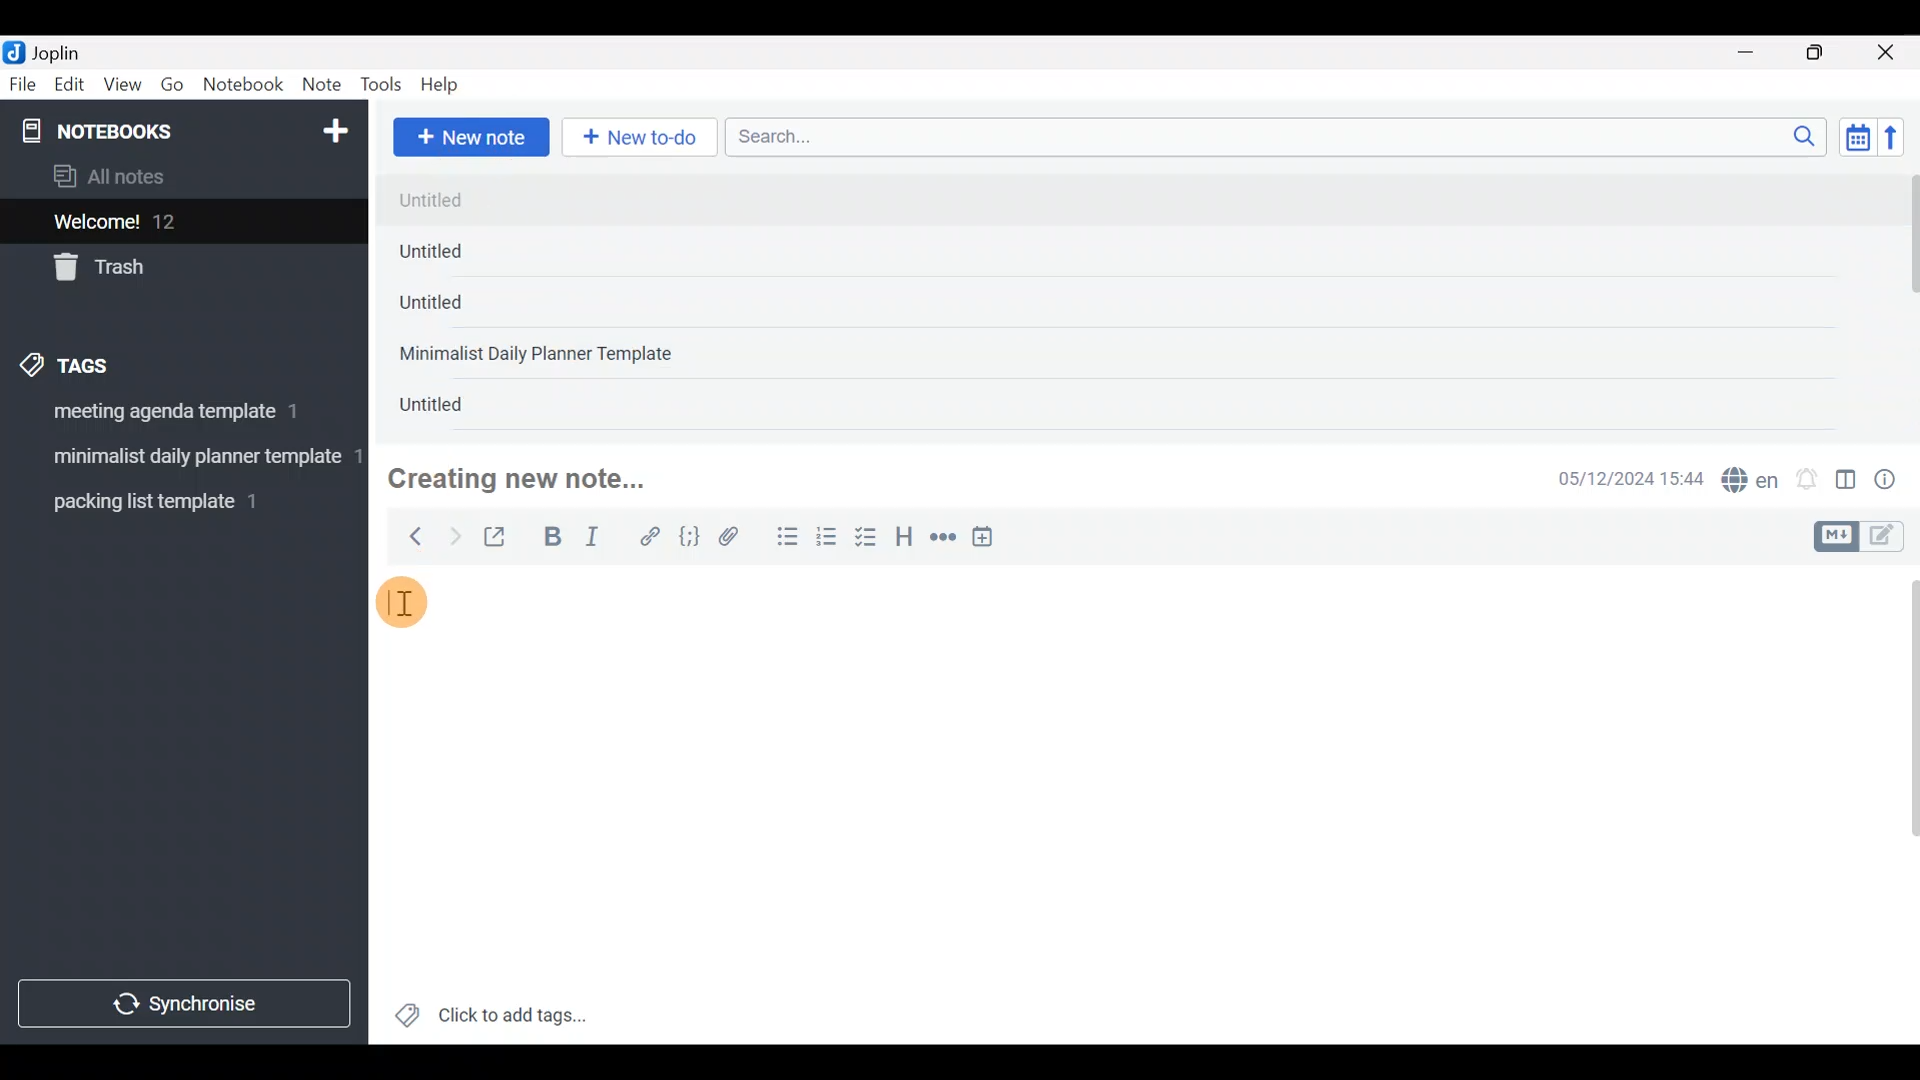  What do you see at coordinates (490, 1022) in the screenshot?
I see `Click to add tags` at bounding box center [490, 1022].